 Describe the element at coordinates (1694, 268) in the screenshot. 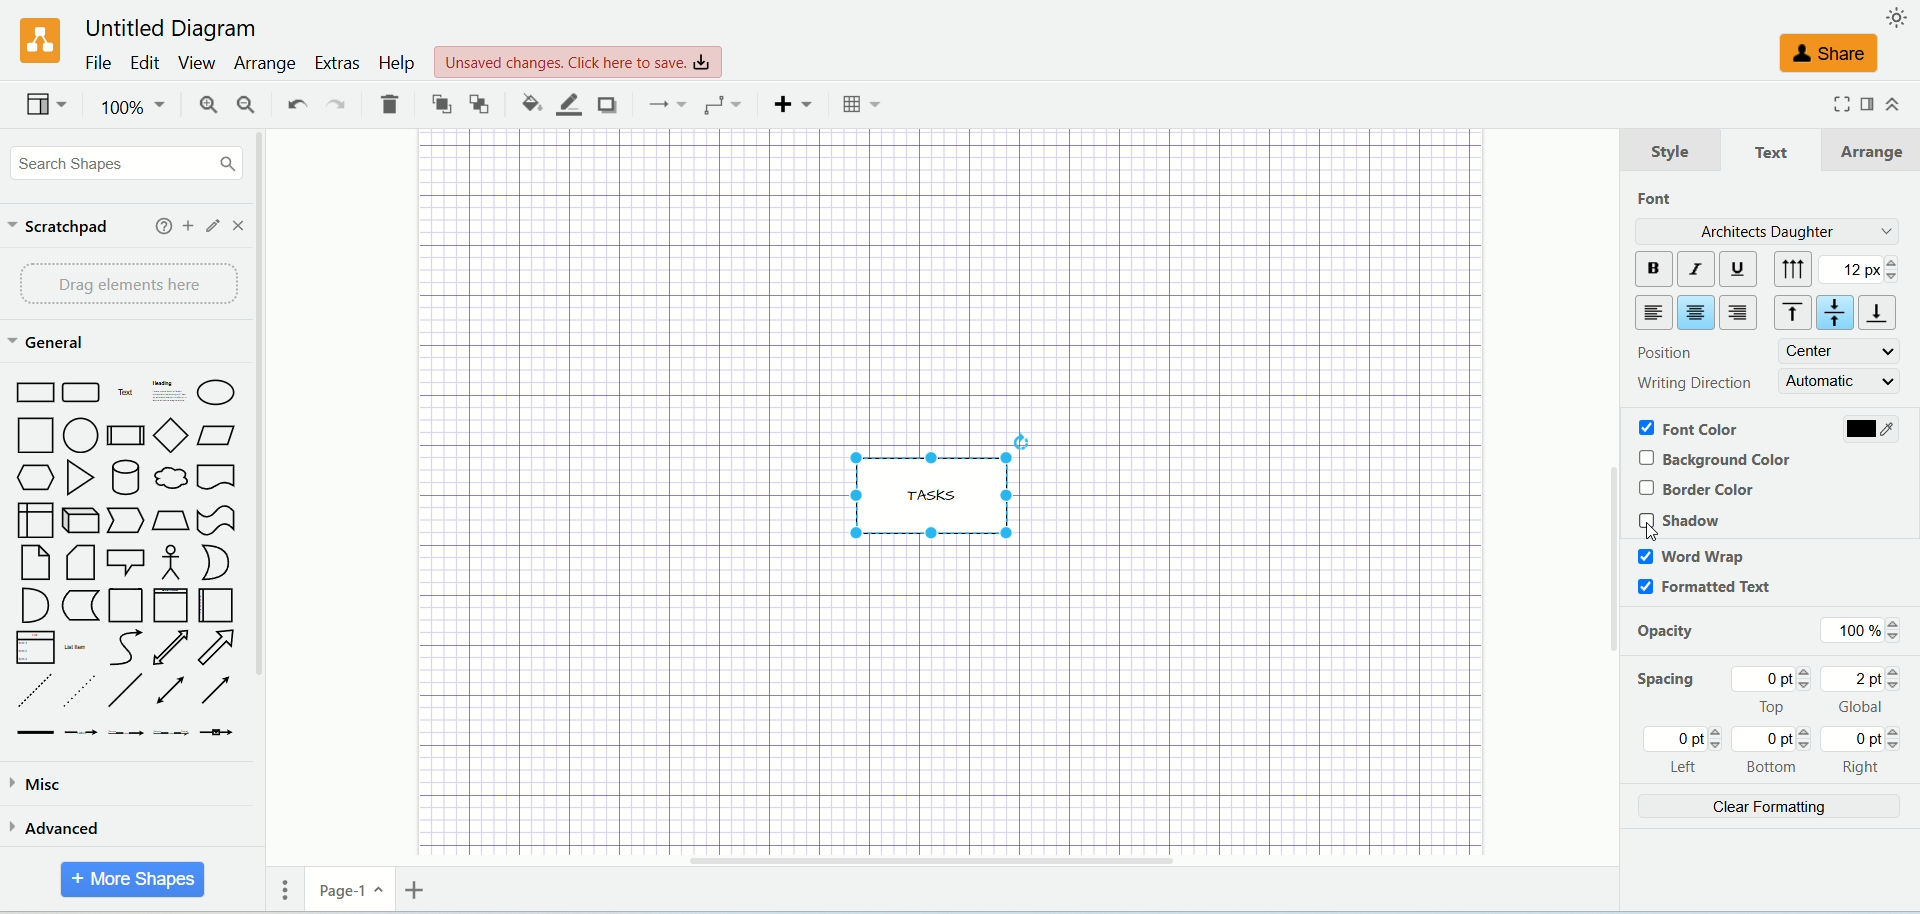

I see `italics` at that location.